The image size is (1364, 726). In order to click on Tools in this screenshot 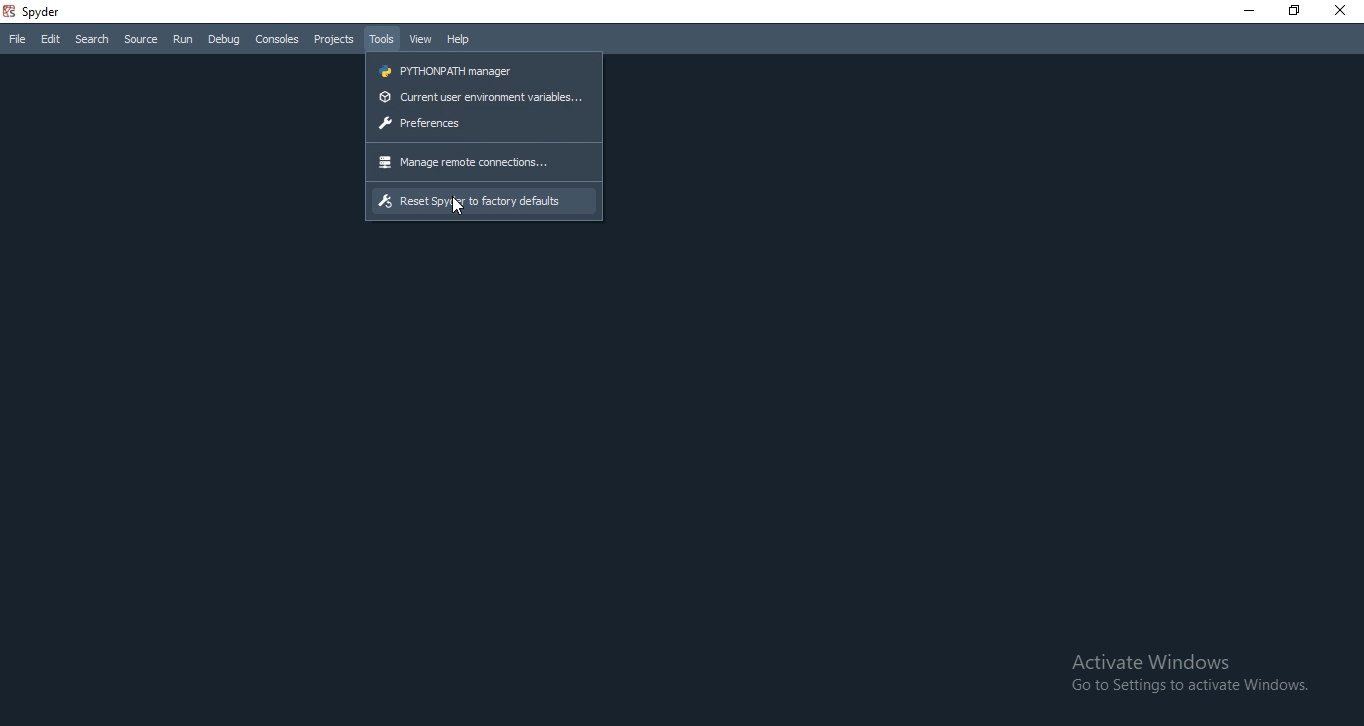, I will do `click(379, 40)`.